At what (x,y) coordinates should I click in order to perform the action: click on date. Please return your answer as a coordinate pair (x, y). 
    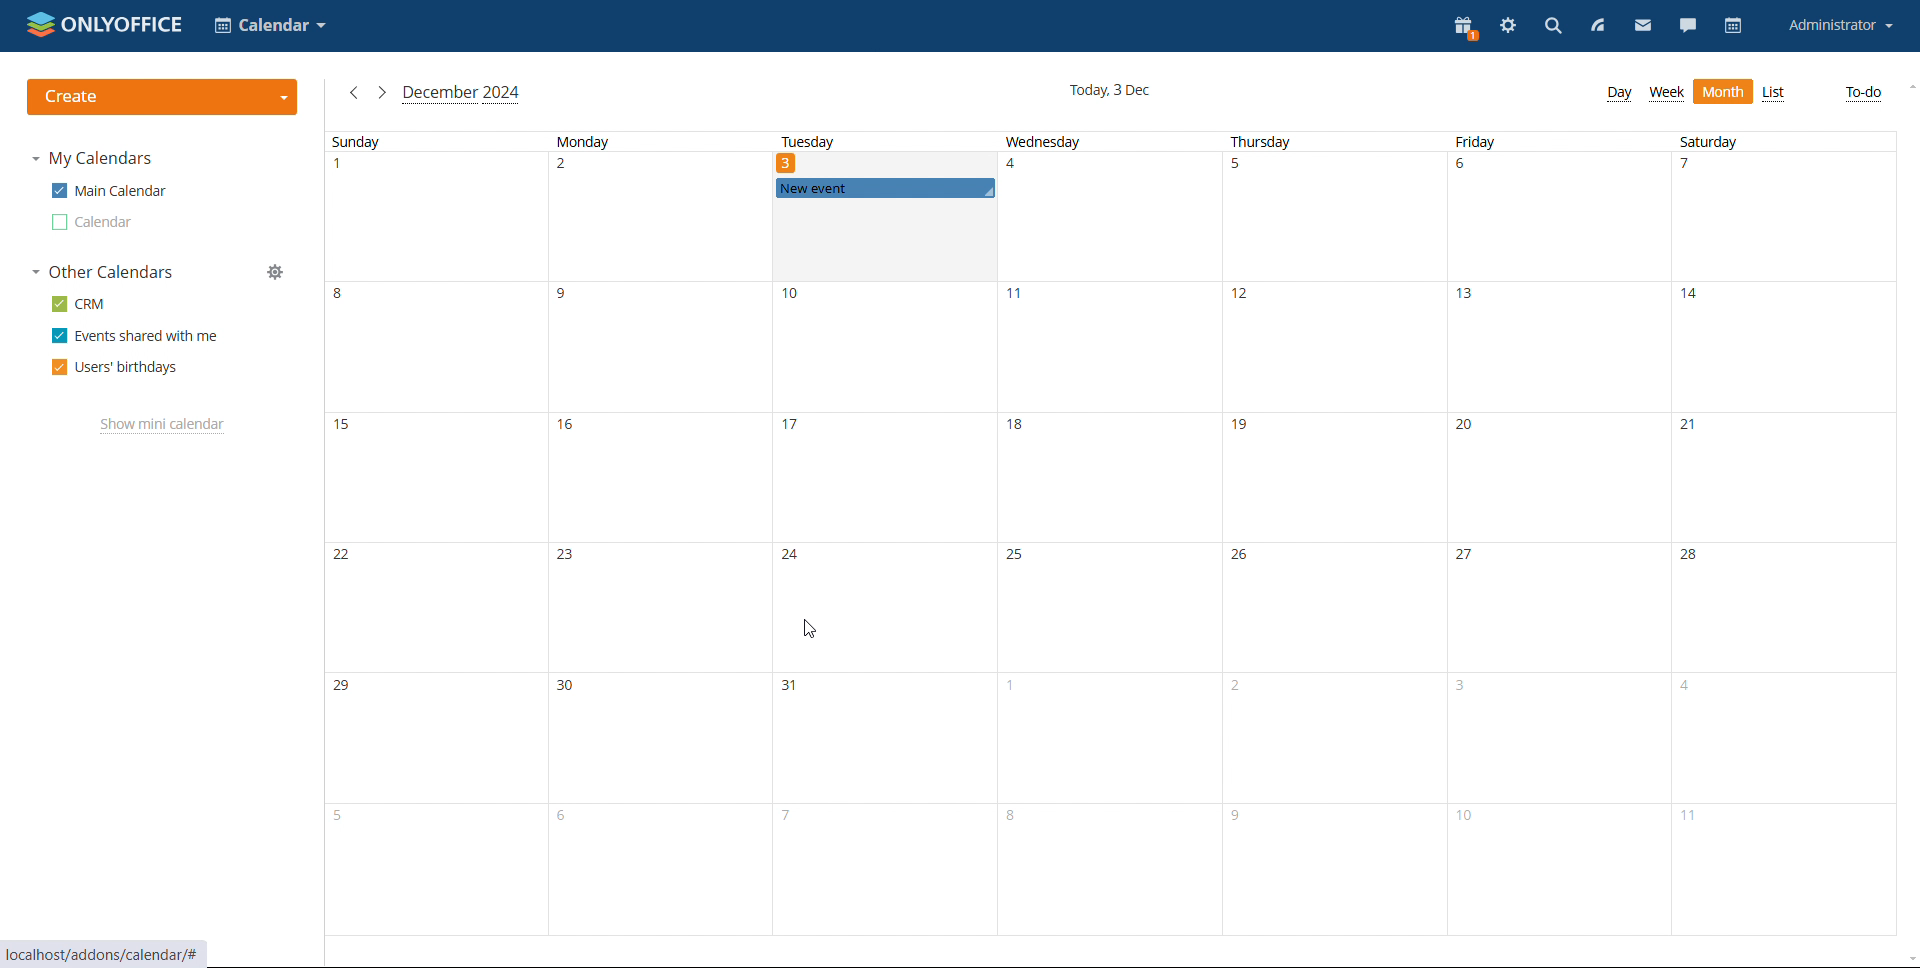
    Looking at the image, I should click on (880, 869).